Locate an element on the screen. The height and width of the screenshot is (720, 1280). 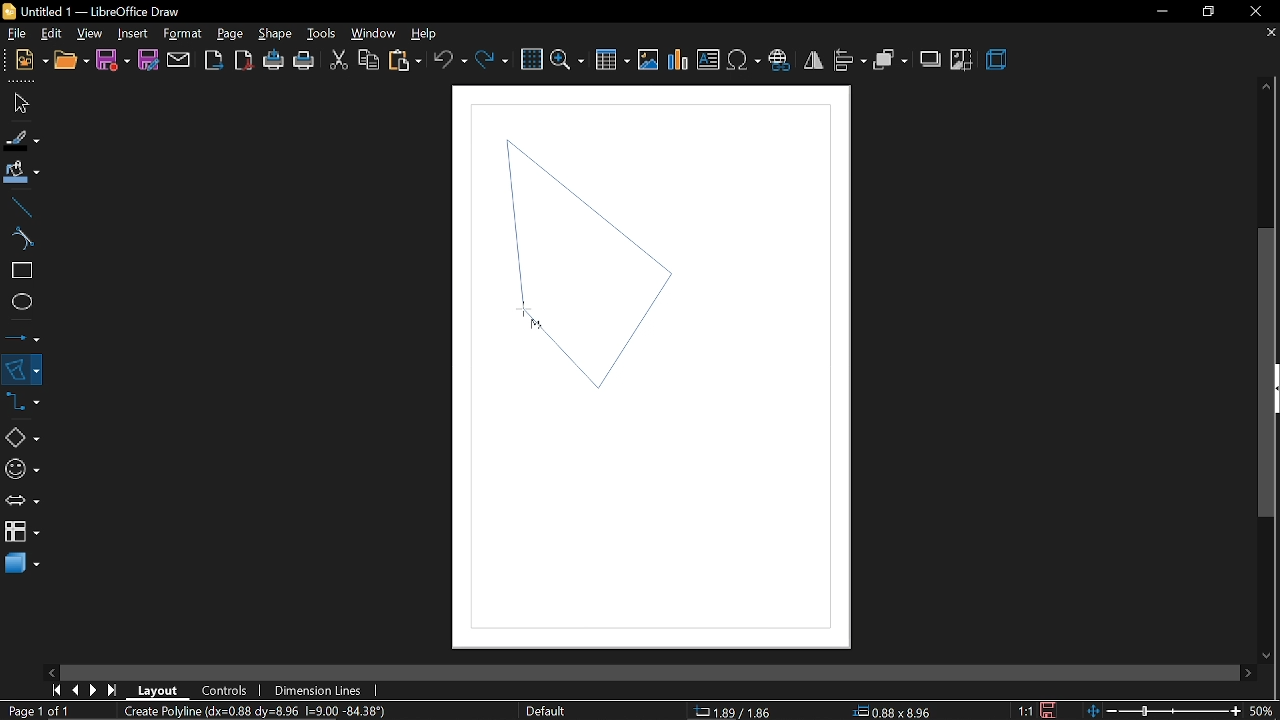
save is located at coordinates (1054, 708).